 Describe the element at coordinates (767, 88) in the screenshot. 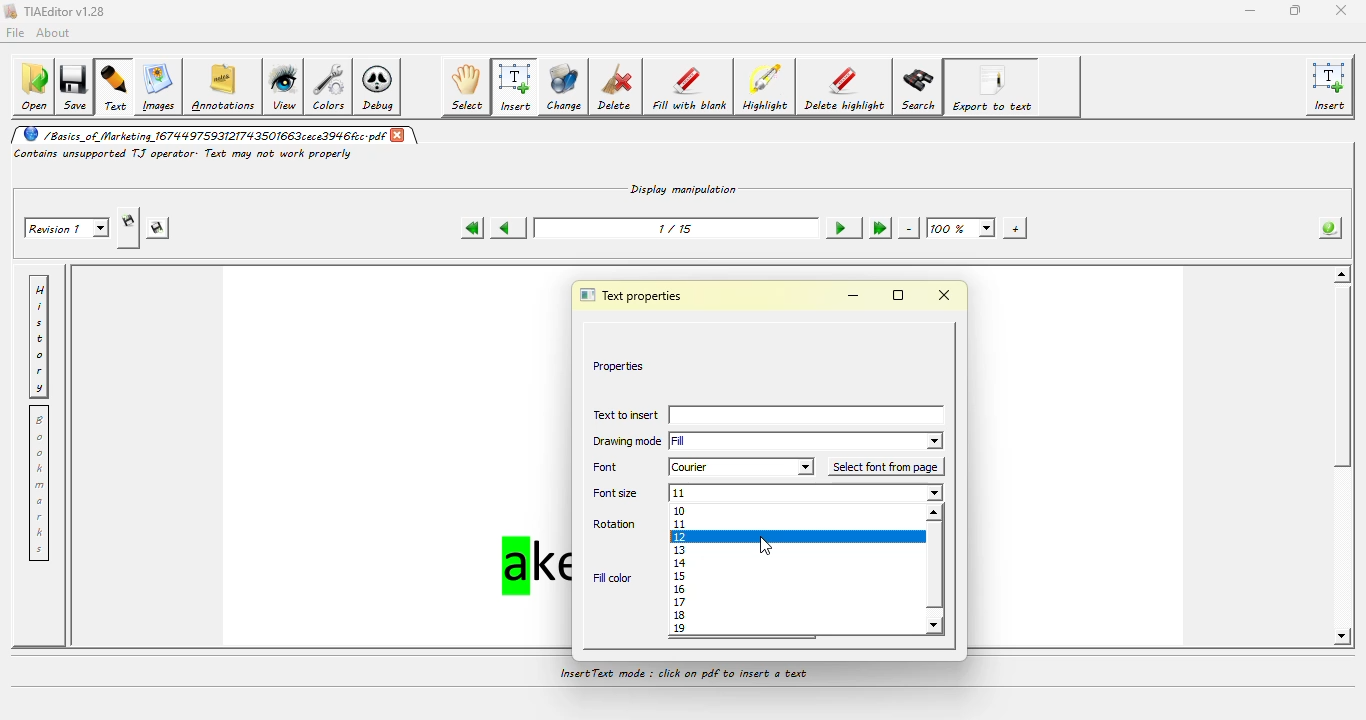

I see `highlight` at that location.